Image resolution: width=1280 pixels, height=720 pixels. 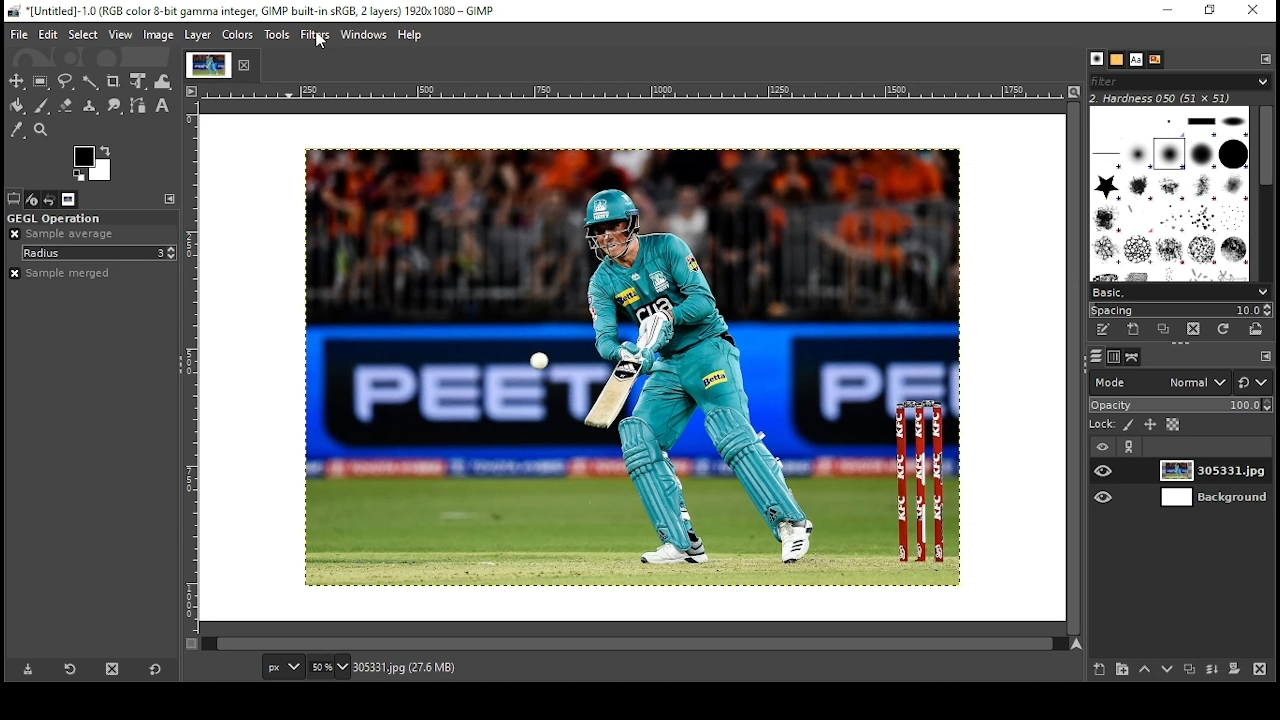 What do you see at coordinates (71, 670) in the screenshot?
I see `refresh tool preset` at bounding box center [71, 670].